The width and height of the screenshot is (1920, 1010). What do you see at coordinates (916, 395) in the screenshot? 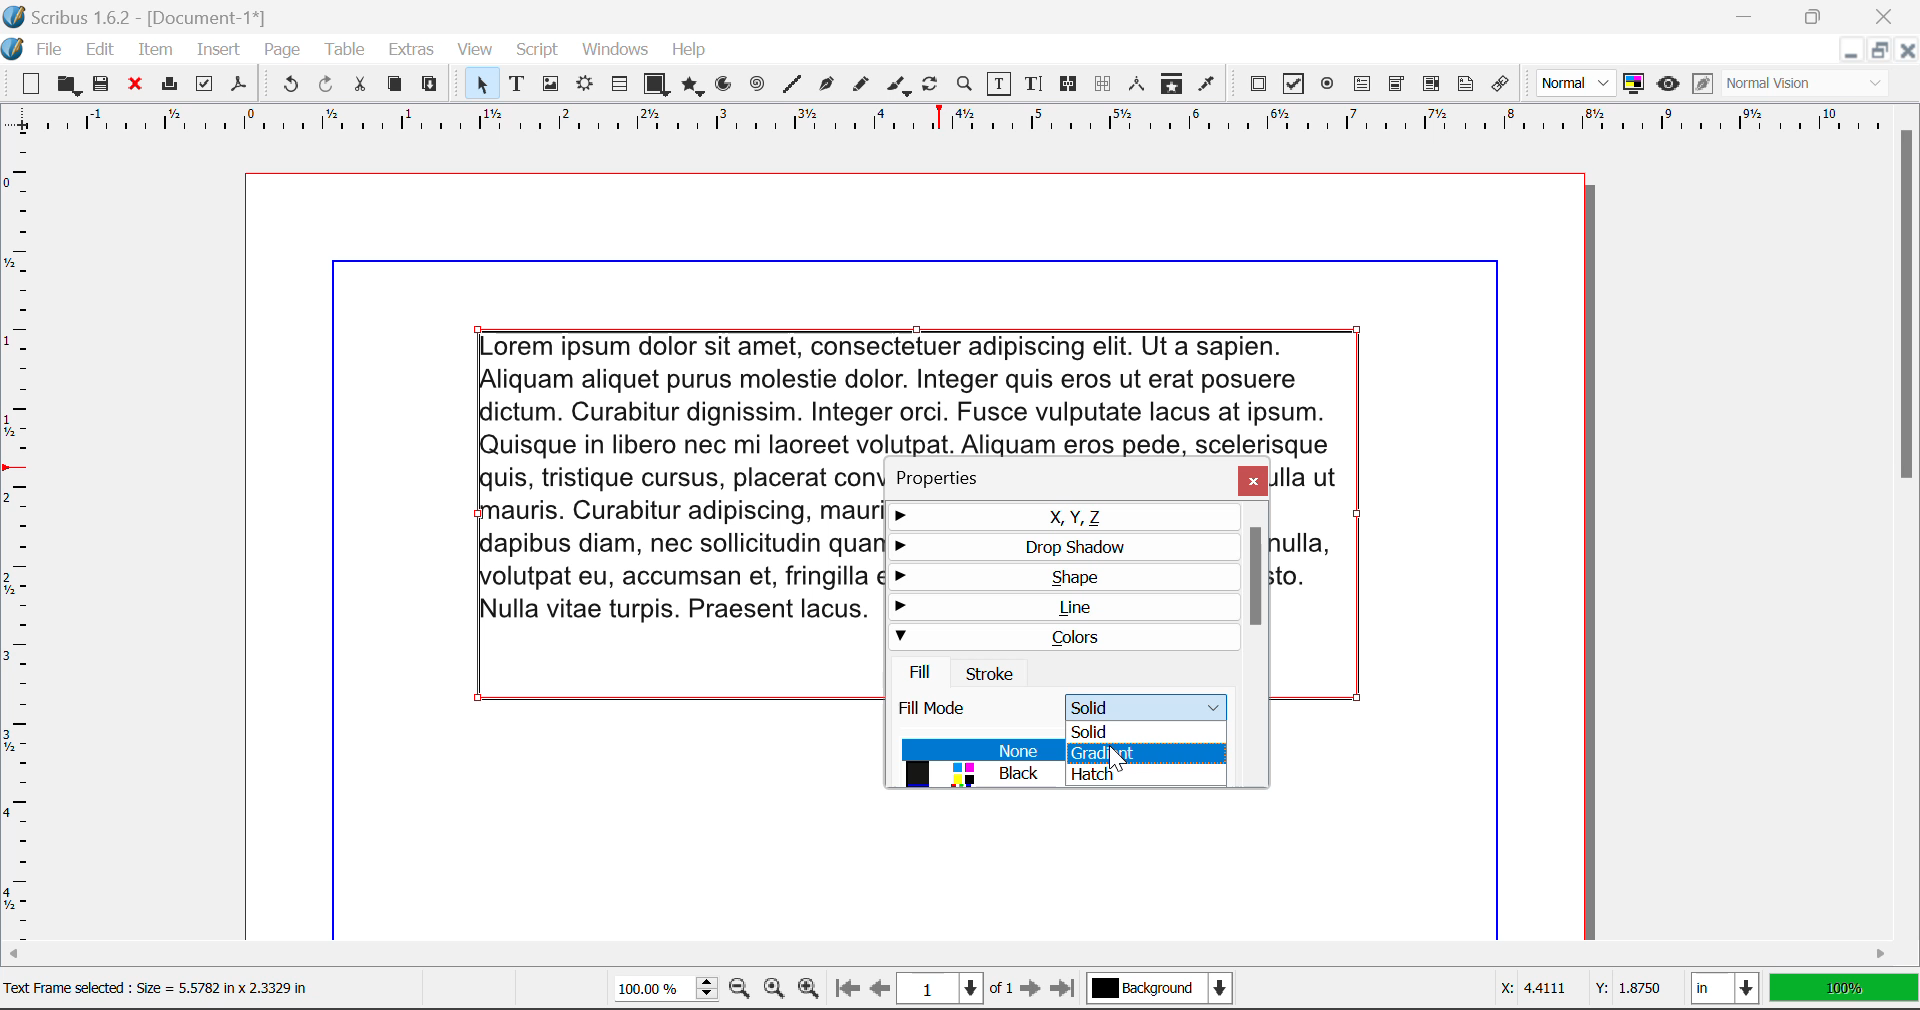
I see `text` at bounding box center [916, 395].